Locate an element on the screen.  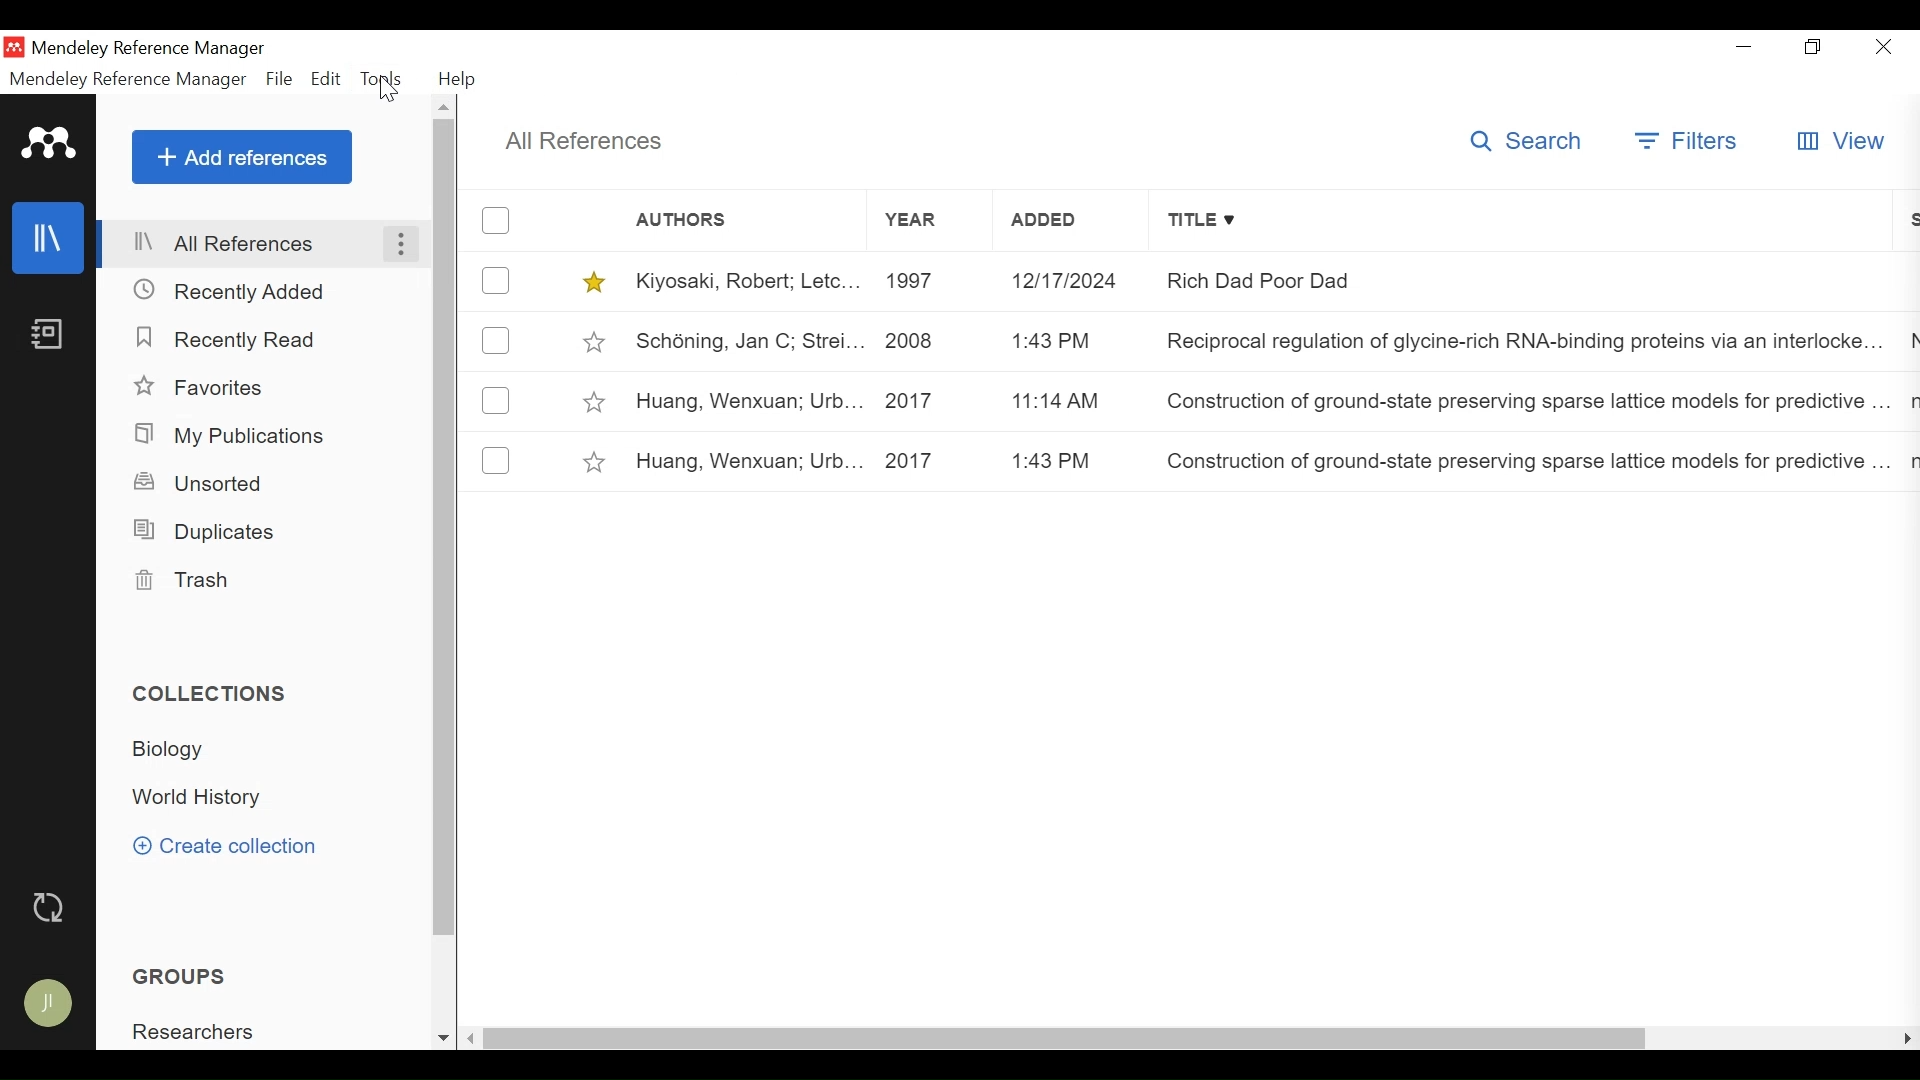
Duplicates is located at coordinates (206, 530).